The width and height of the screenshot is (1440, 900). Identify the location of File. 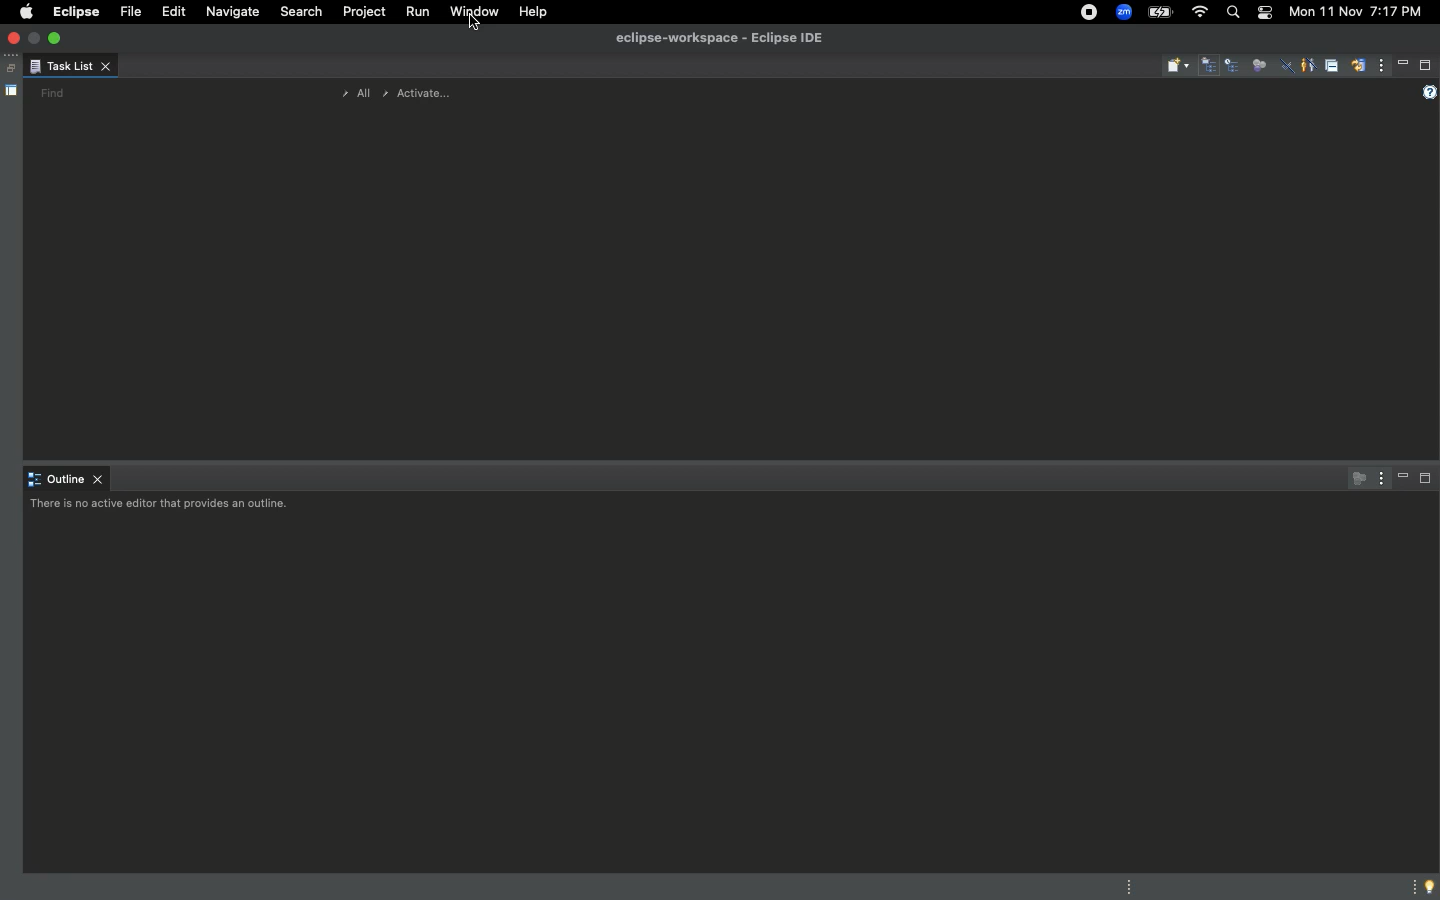
(128, 13).